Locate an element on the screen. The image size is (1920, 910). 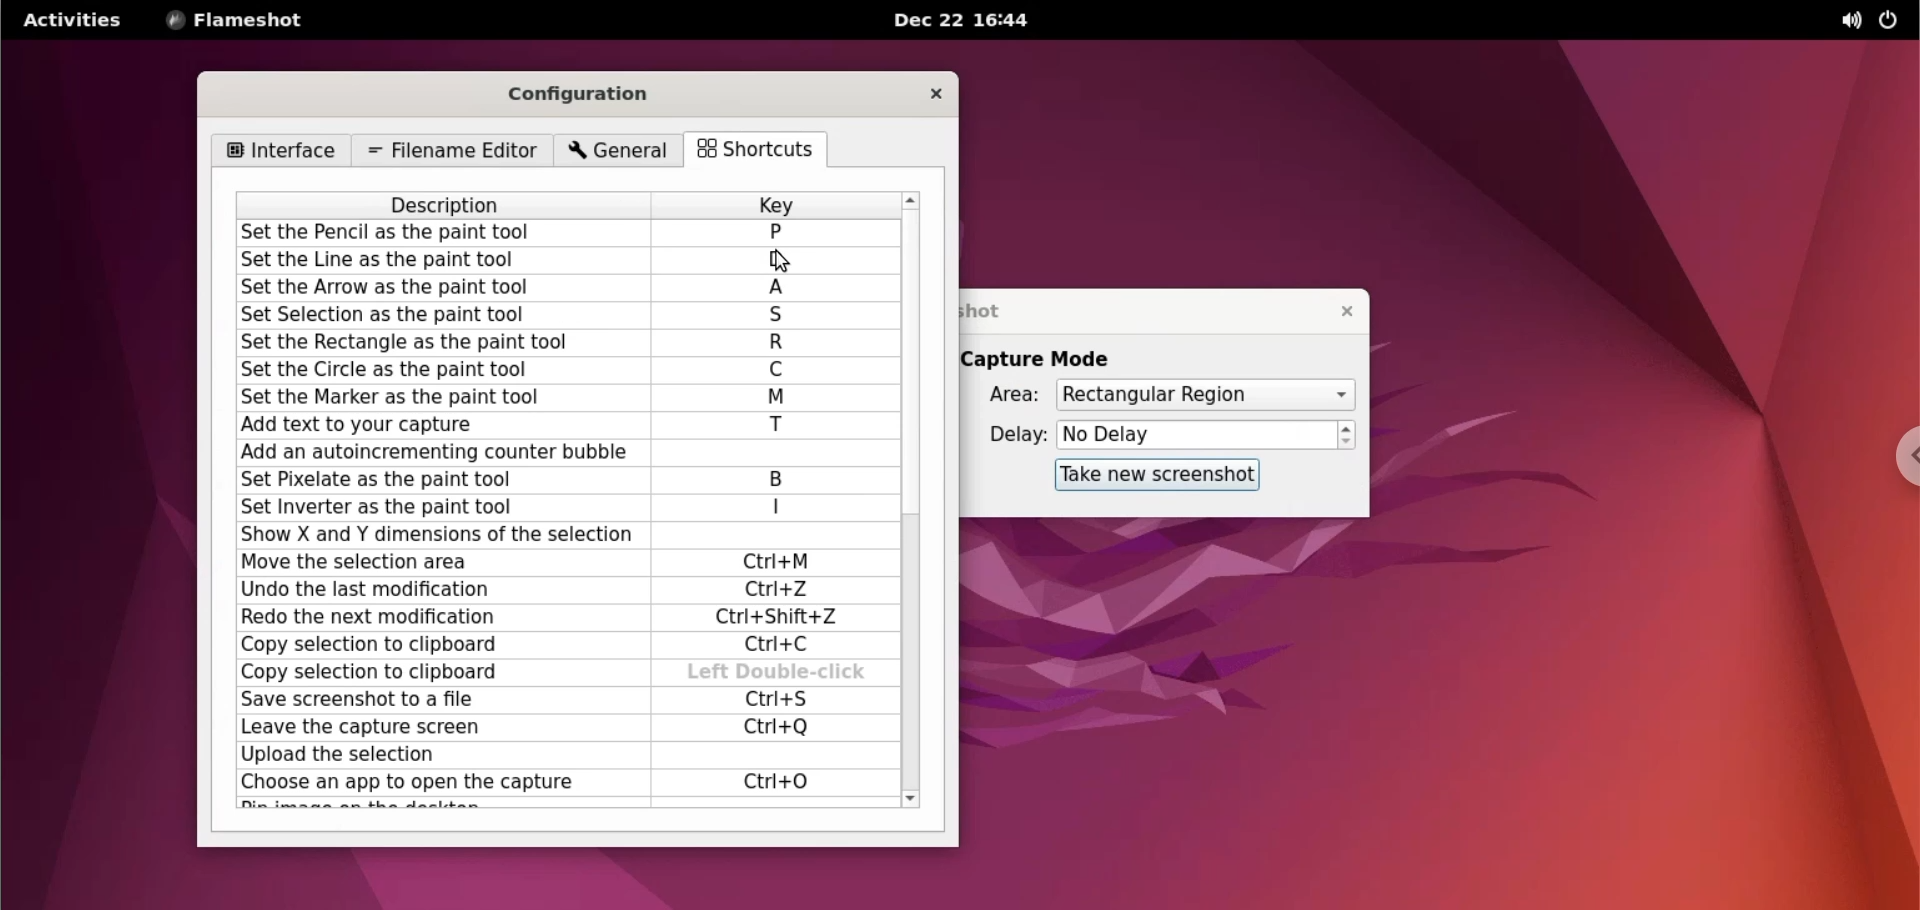
flameshot options is located at coordinates (237, 20).